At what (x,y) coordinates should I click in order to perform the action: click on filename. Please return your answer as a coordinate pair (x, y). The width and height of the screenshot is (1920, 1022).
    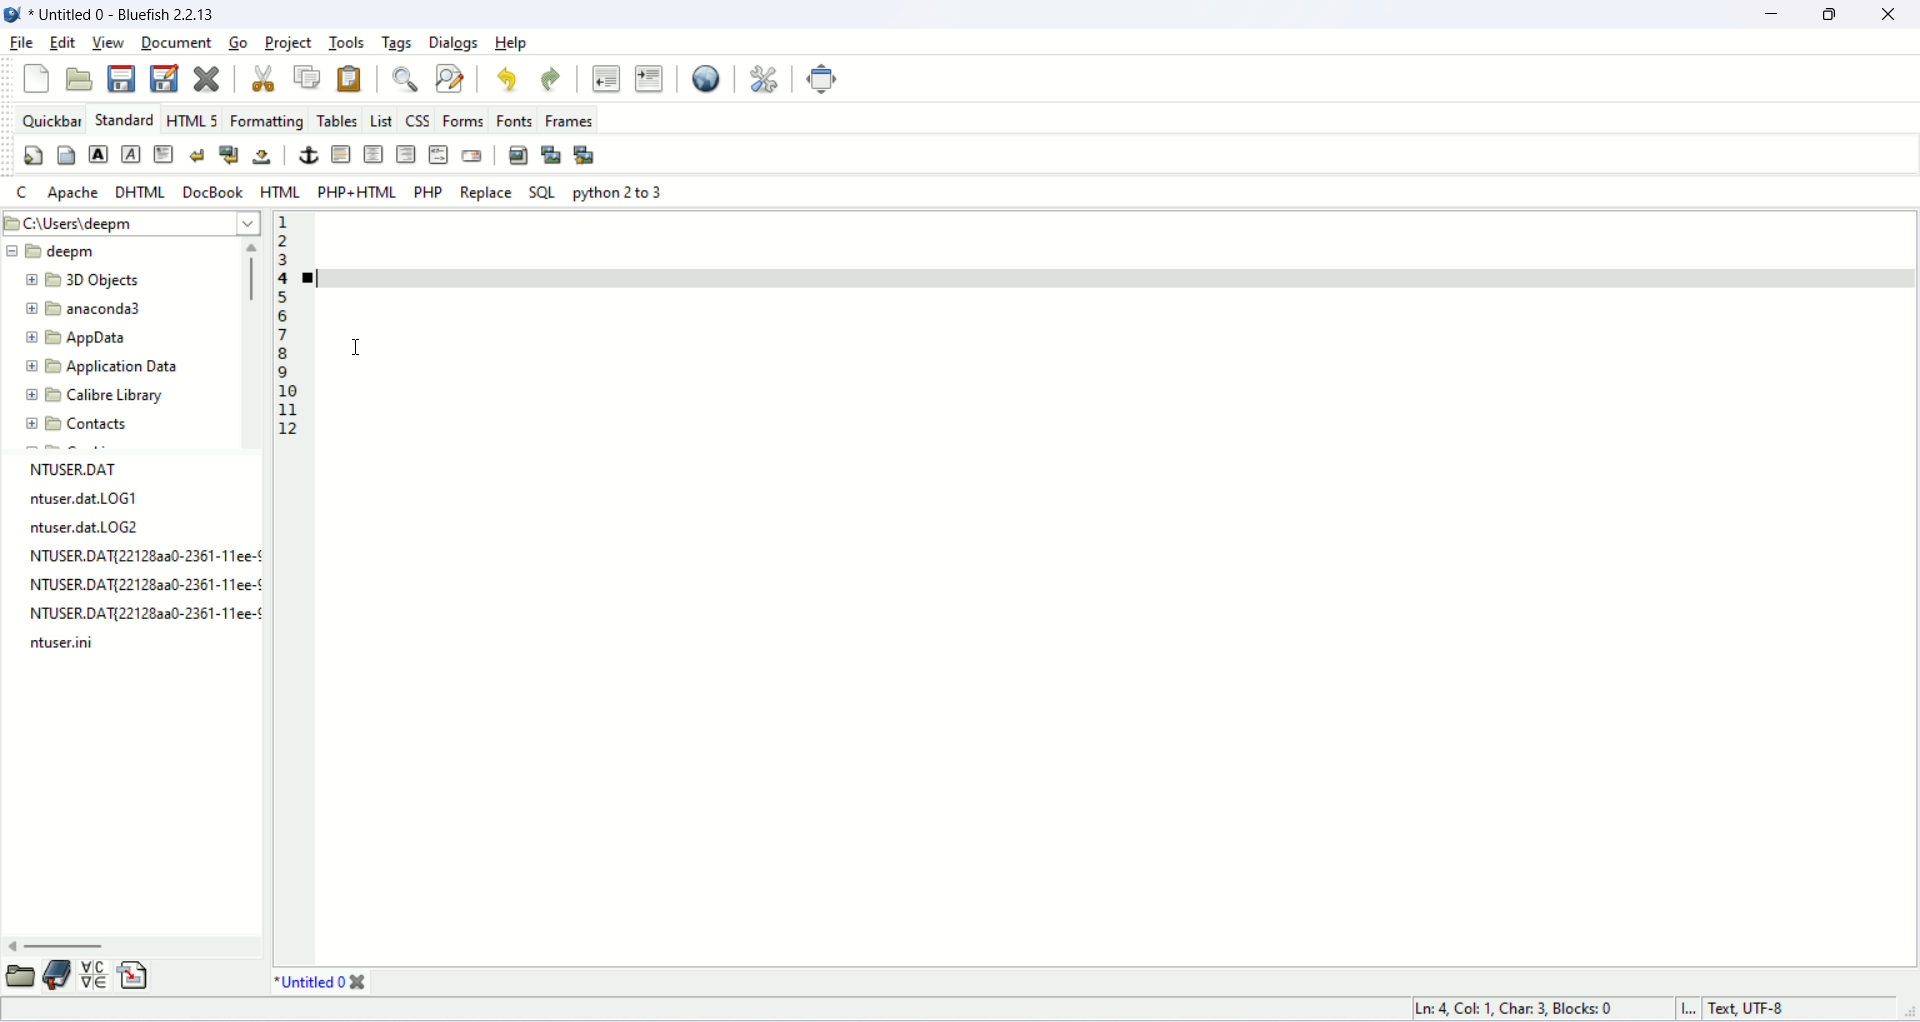
    Looking at the image, I should click on (119, 251).